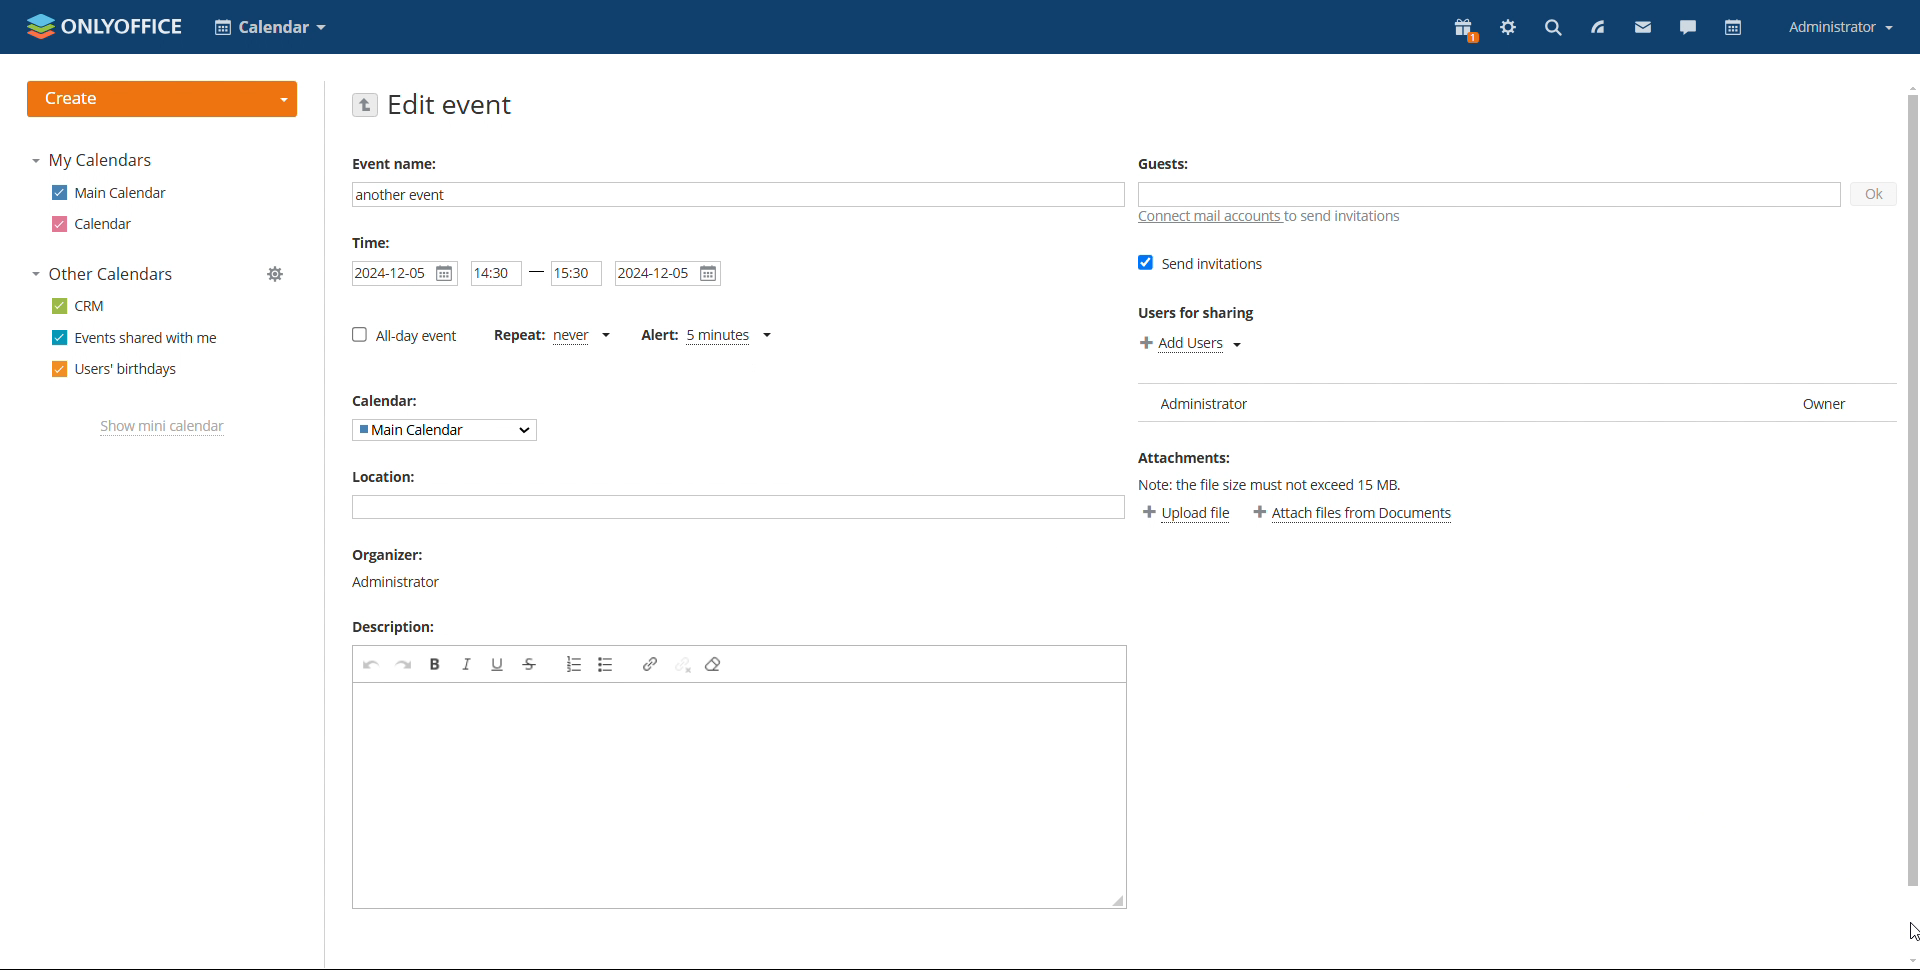  Describe the element at coordinates (498, 664) in the screenshot. I see `underline` at that location.